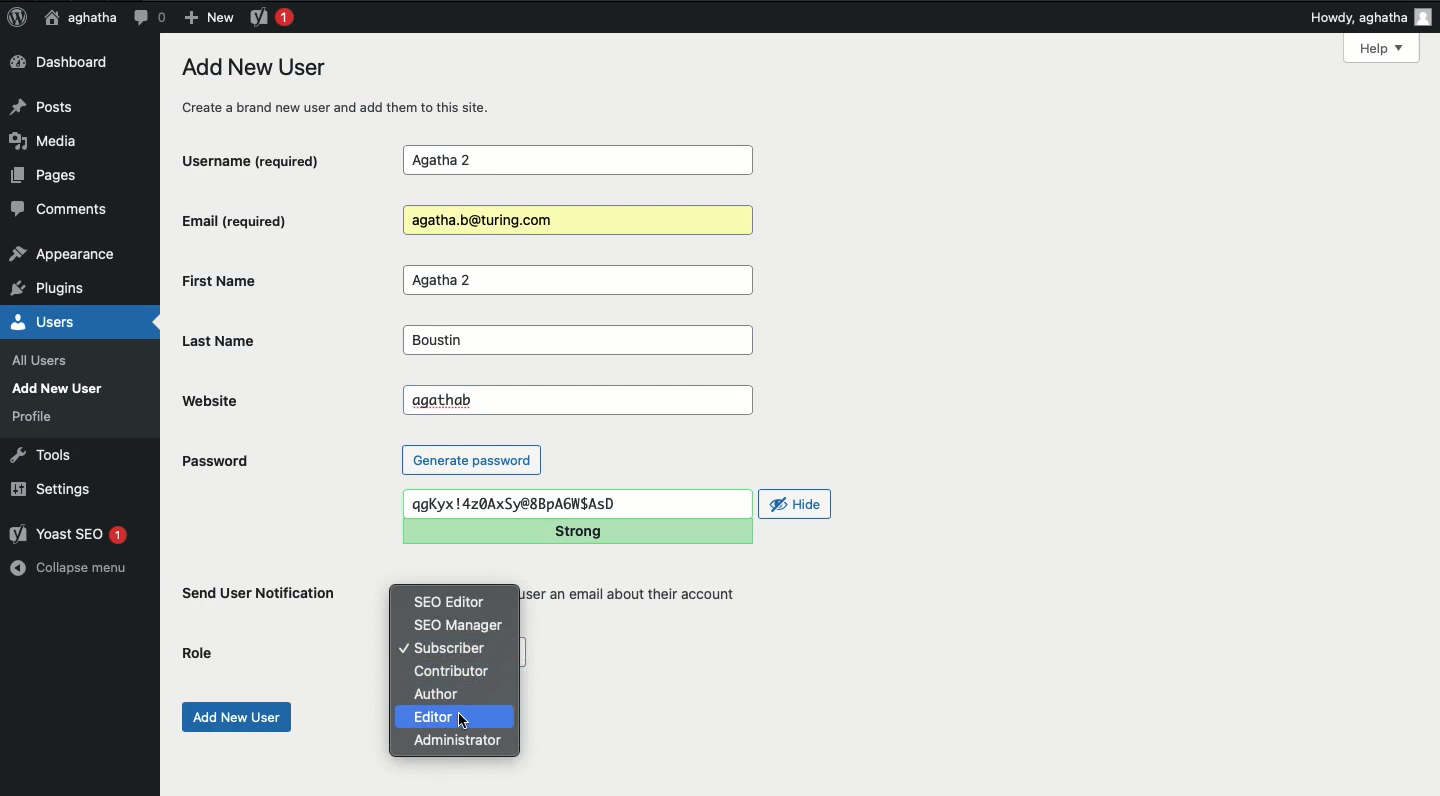 Image resolution: width=1440 pixels, height=796 pixels. What do you see at coordinates (457, 741) in the screenshot?
I see `Administrator` at bounding box center [457, 741].